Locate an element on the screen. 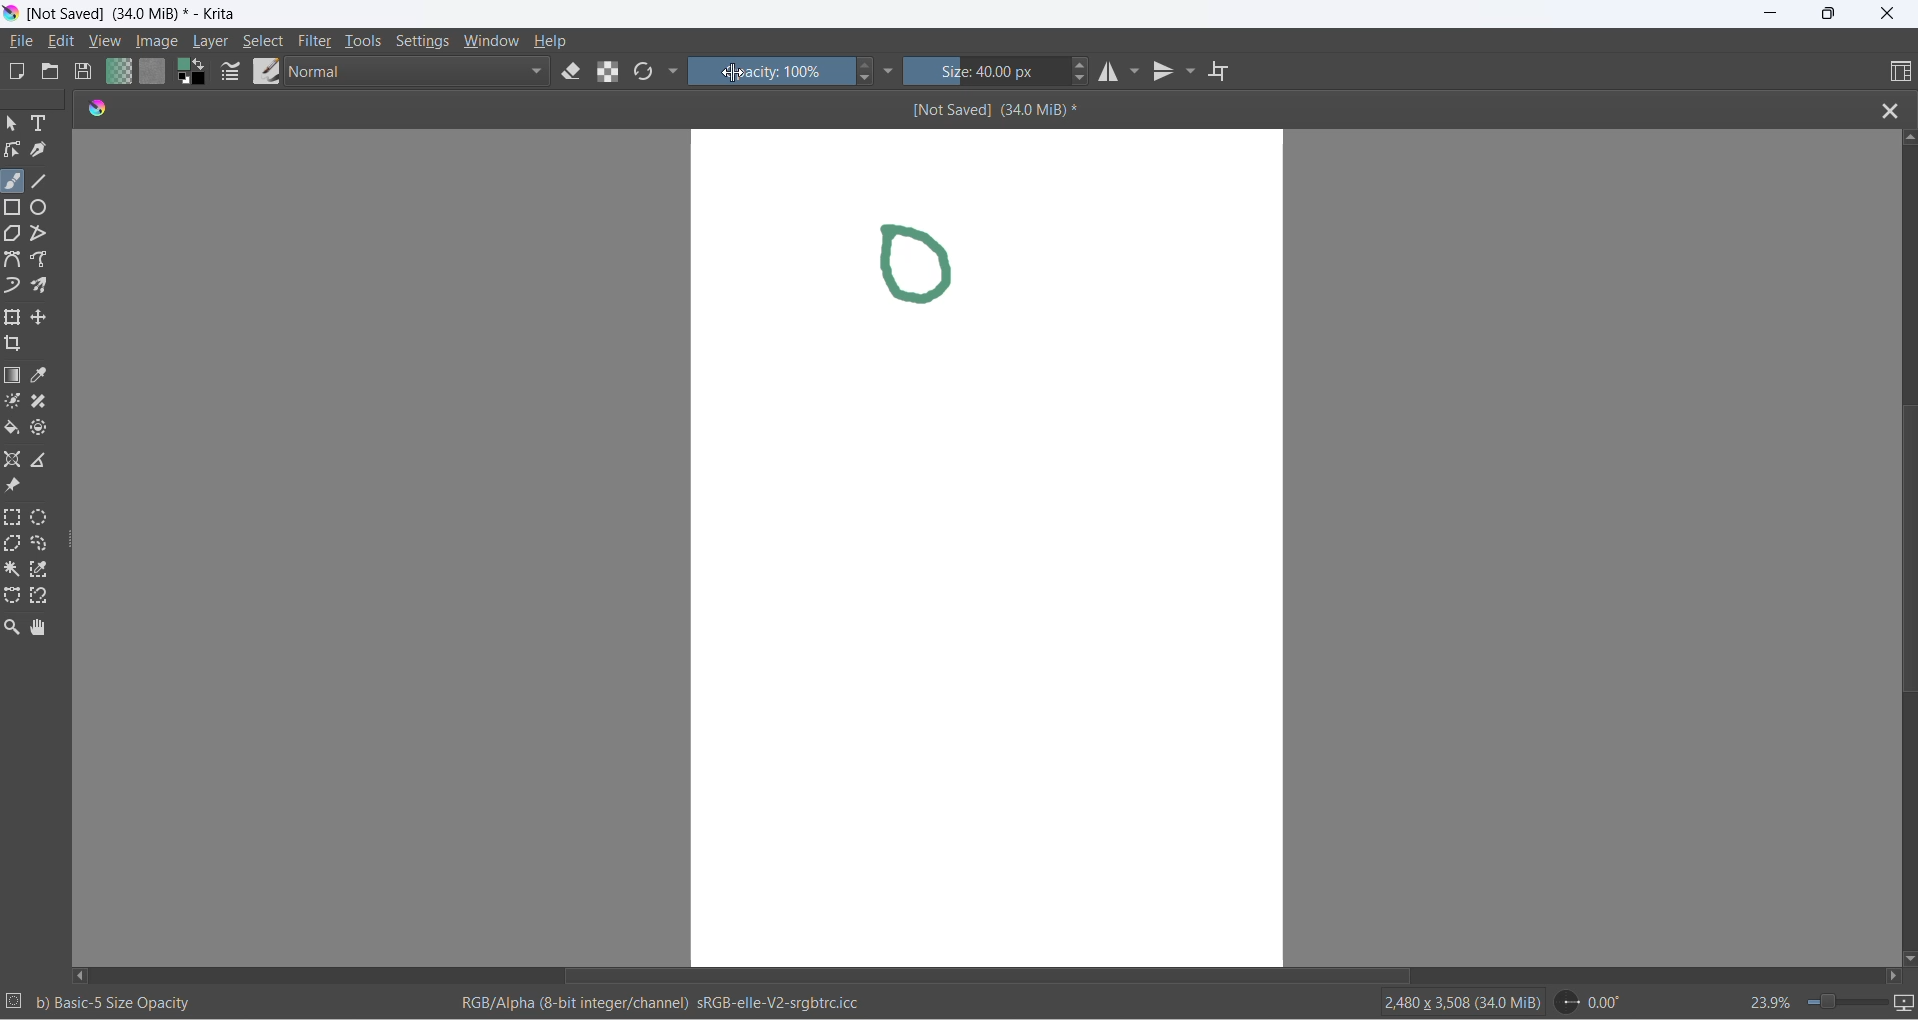  vertical scroll bar is located at coordinates (1901, 566).